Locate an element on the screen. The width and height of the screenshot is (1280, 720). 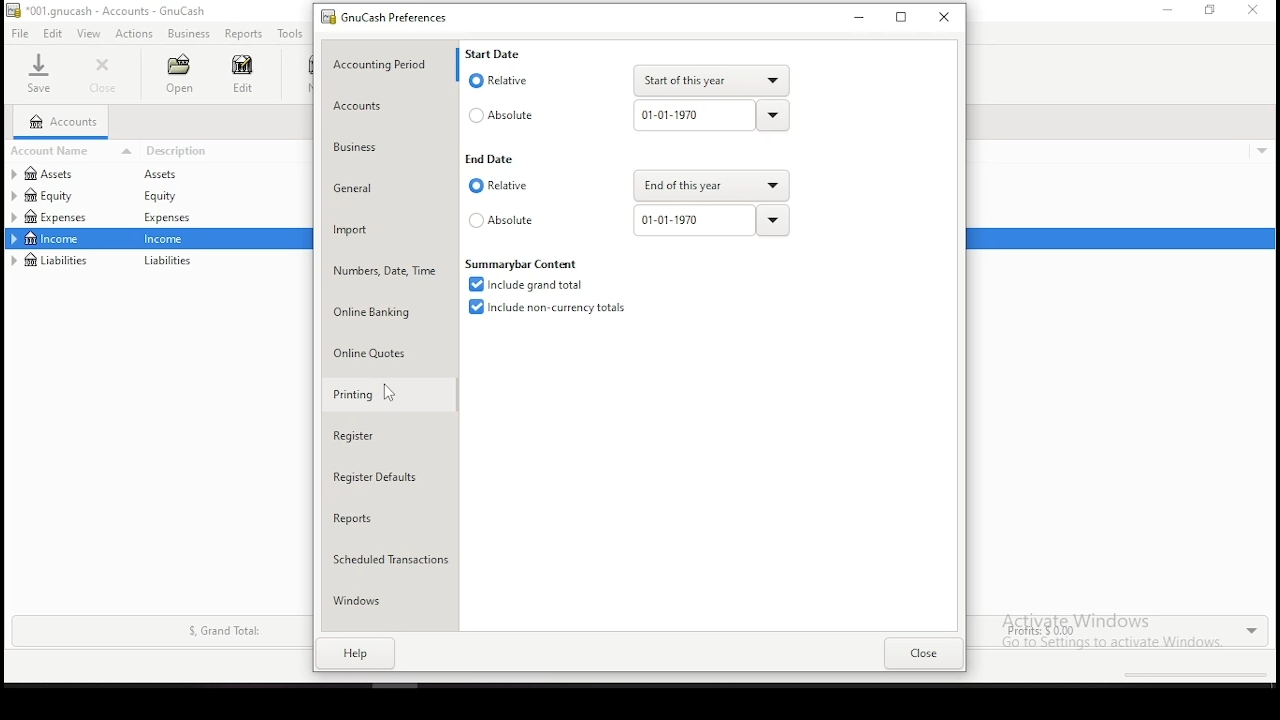
end date: absolute is located at coordinates (627, 221).